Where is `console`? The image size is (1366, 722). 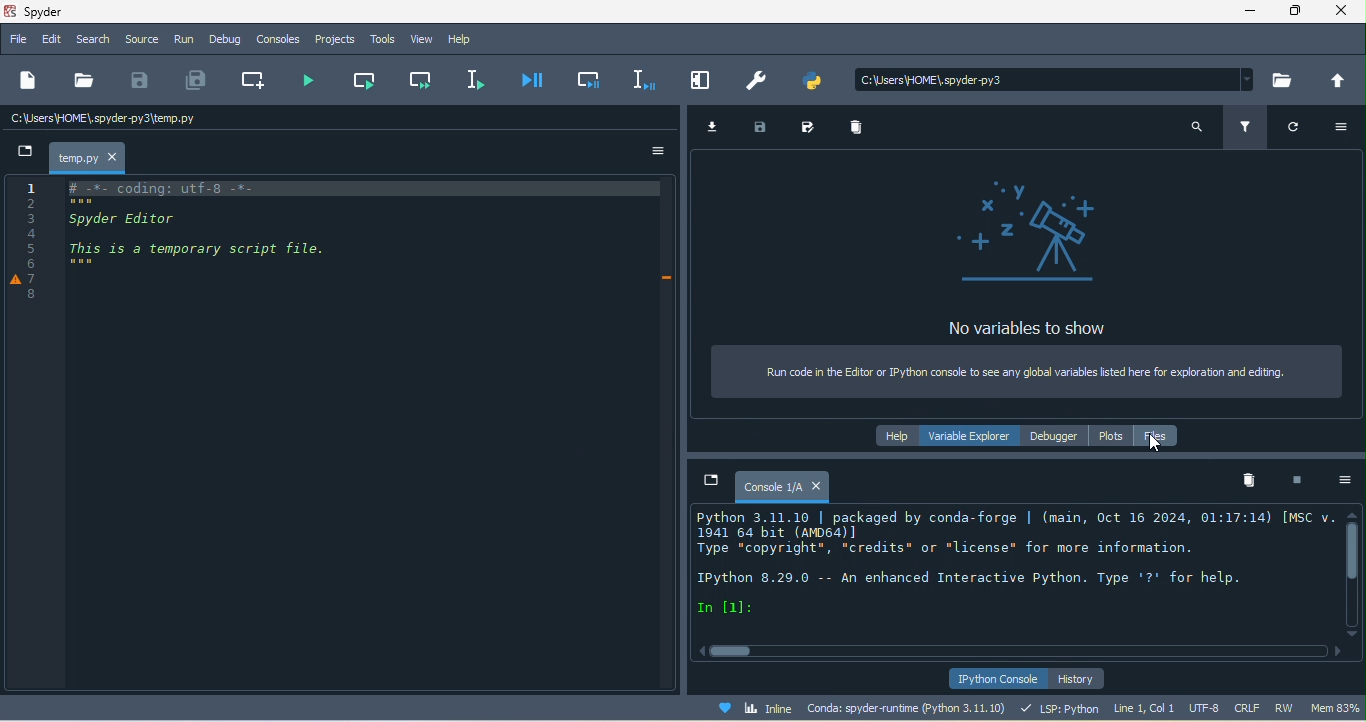
console is located at coordinates (275, 39).